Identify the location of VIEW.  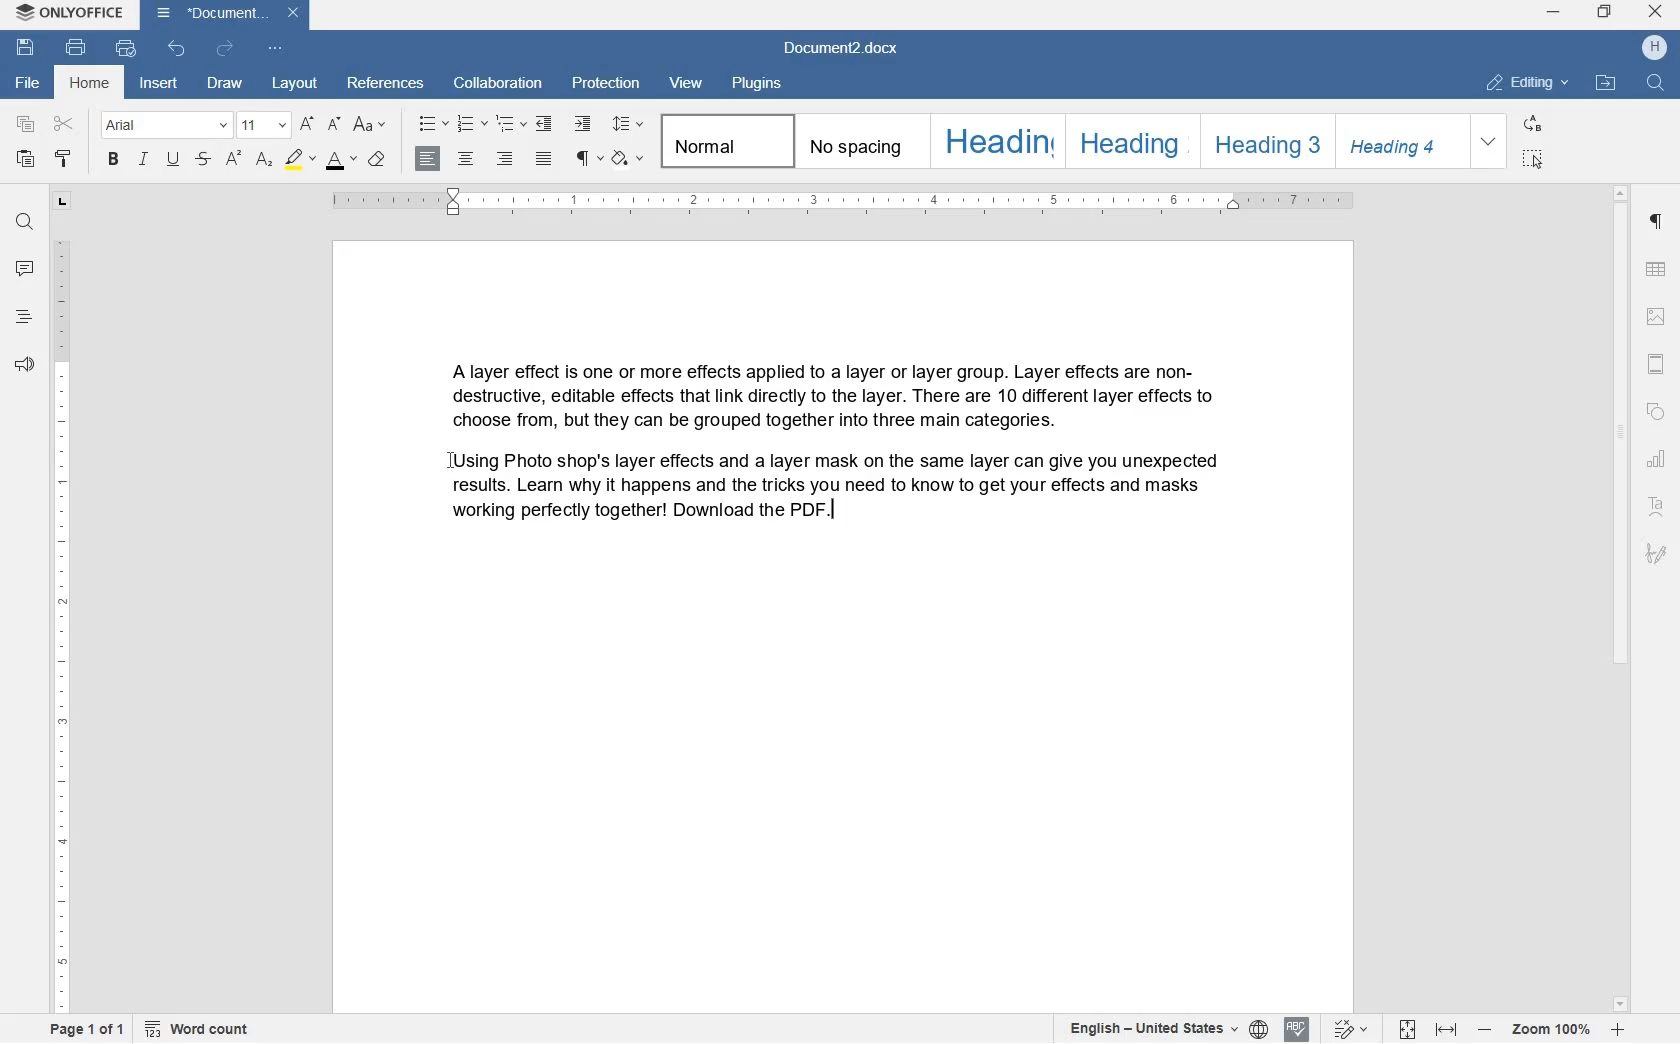
(683, 83).